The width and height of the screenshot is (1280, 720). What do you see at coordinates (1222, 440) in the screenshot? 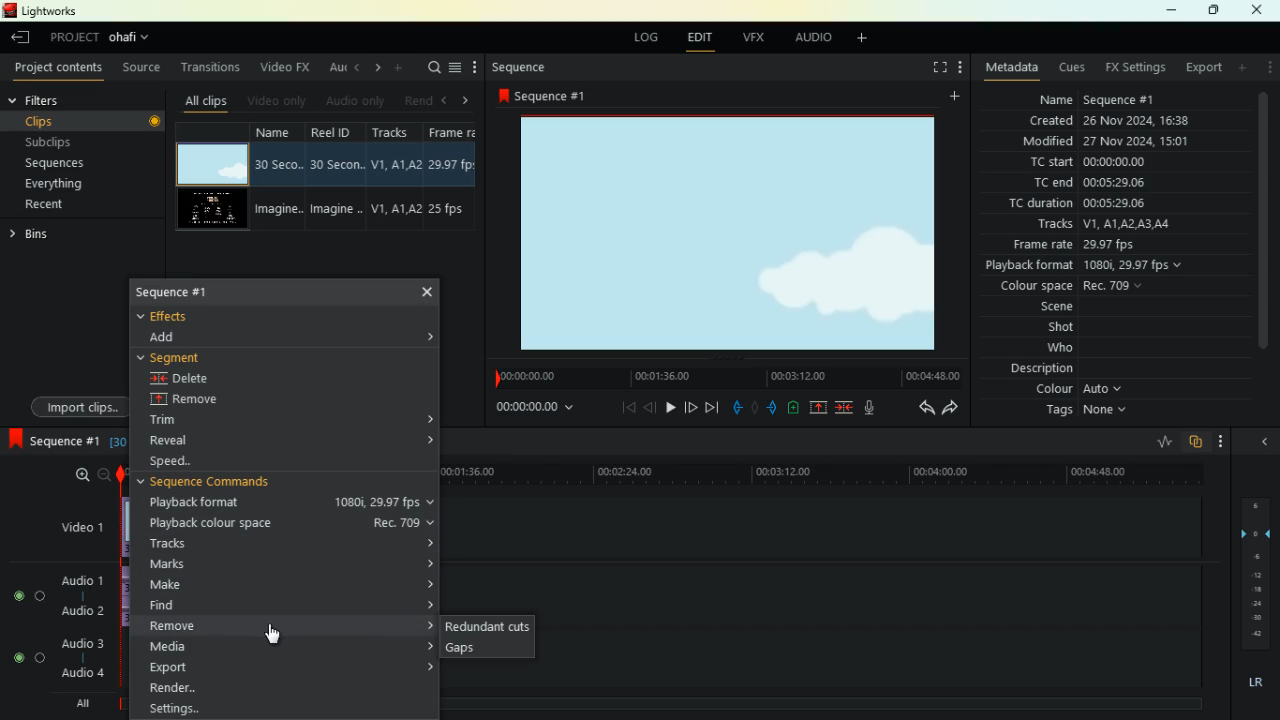
I see `more` at bounding box center [1222, 440].